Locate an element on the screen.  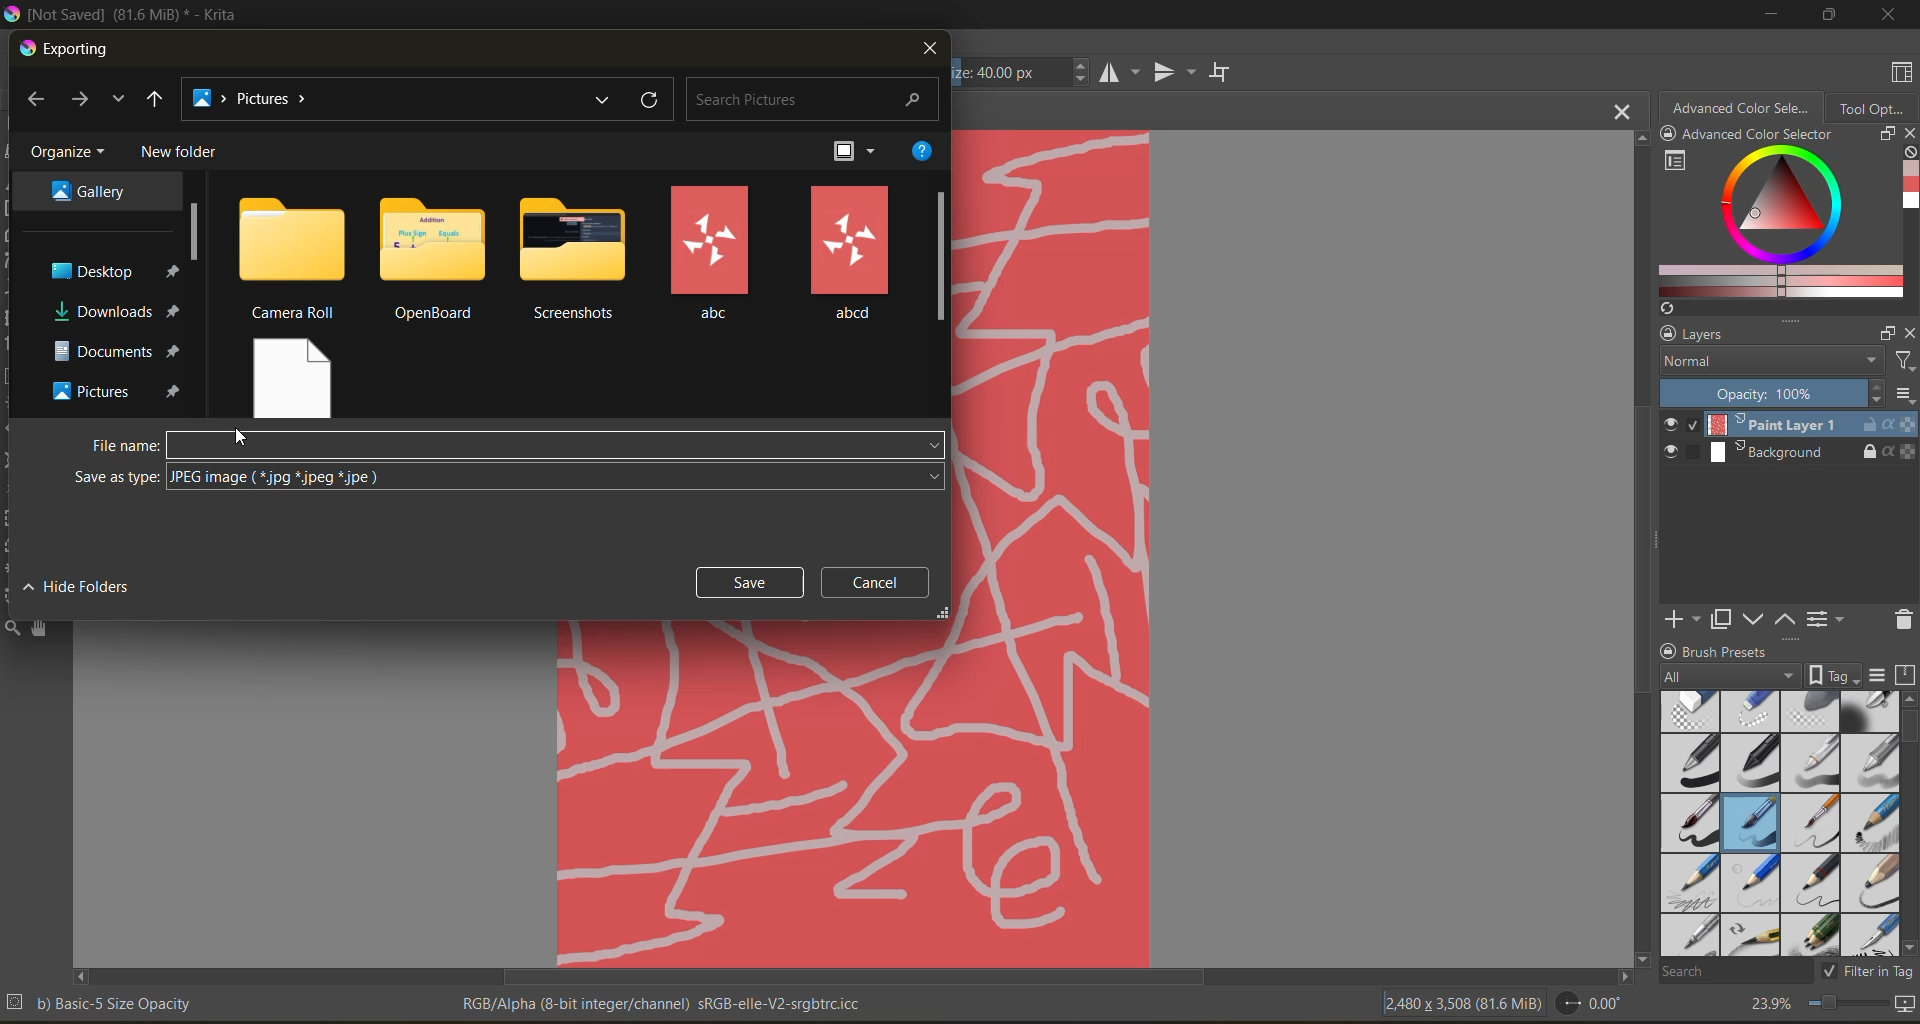
up to desktop is located at coordinates (155, 102).